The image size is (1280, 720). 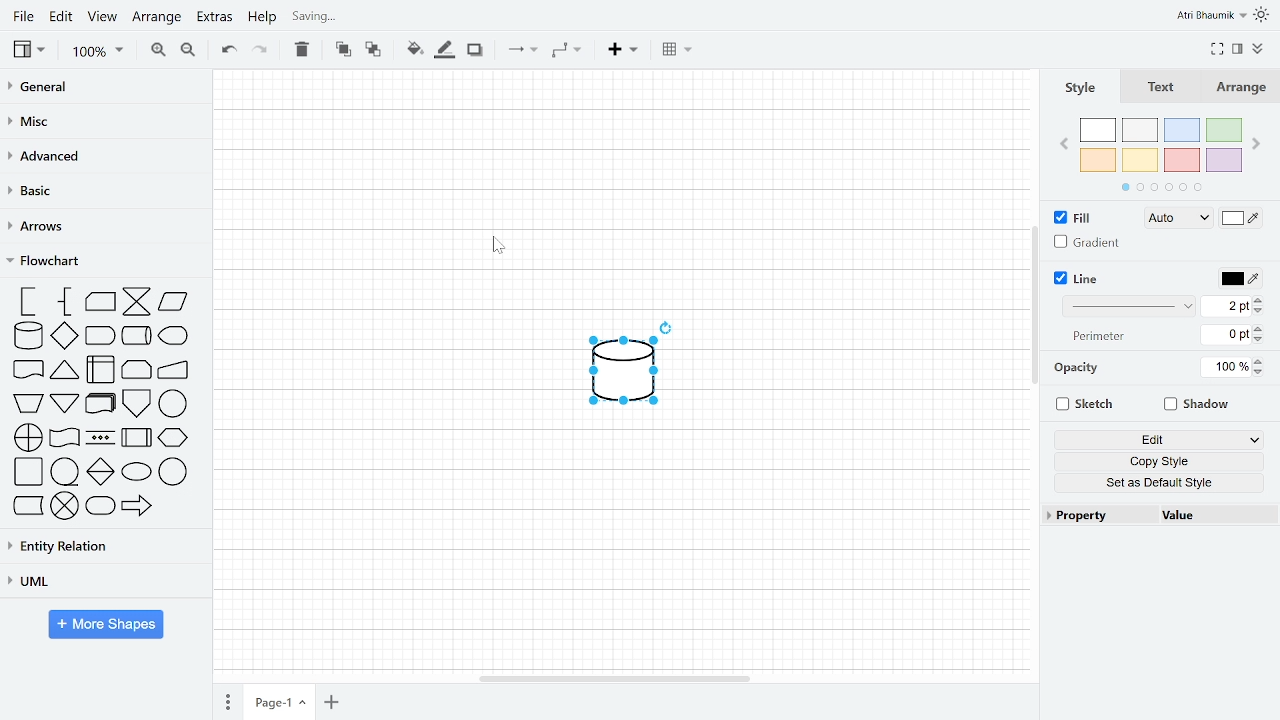 I want to click on or , so click(x=27, y=437).